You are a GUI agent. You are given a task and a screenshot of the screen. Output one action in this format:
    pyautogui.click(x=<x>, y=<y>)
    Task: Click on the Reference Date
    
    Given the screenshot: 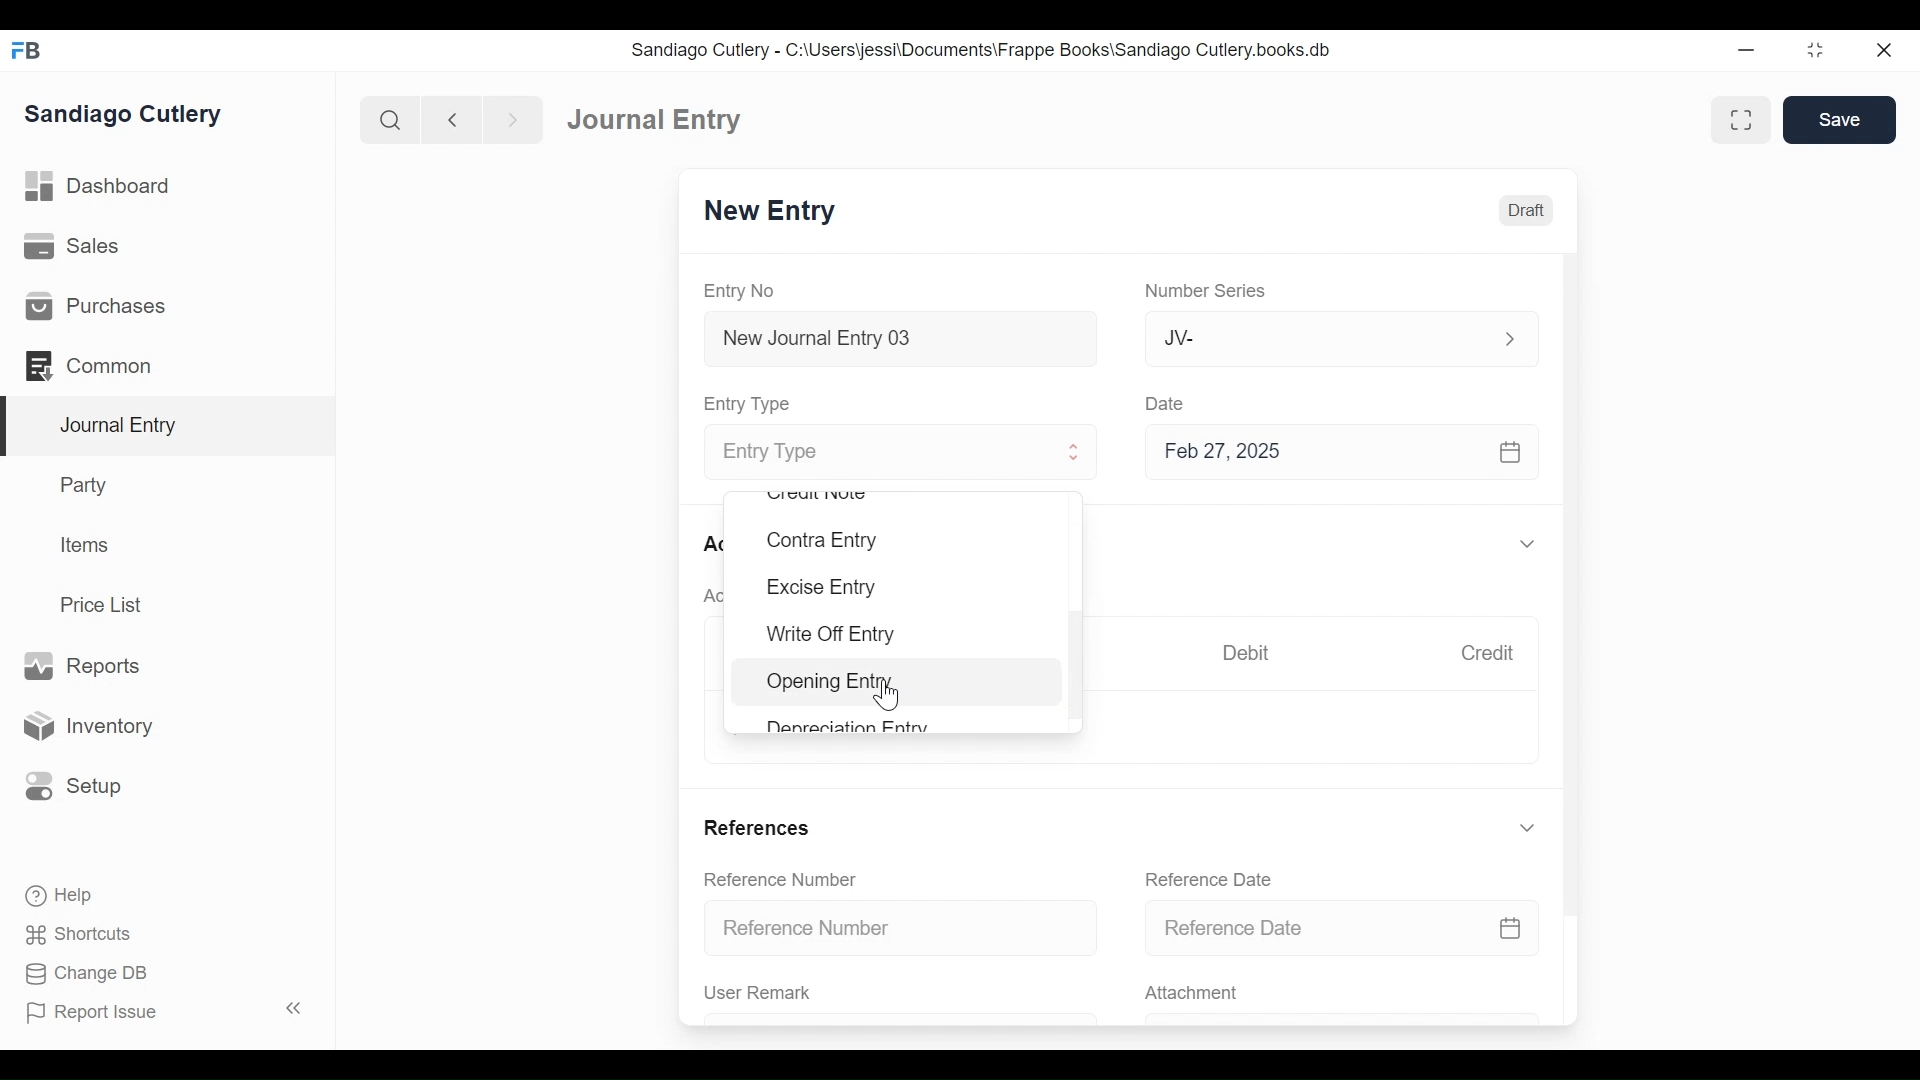 What is the action you would take?
    pyautogui.click(x=1357, y=927)
    